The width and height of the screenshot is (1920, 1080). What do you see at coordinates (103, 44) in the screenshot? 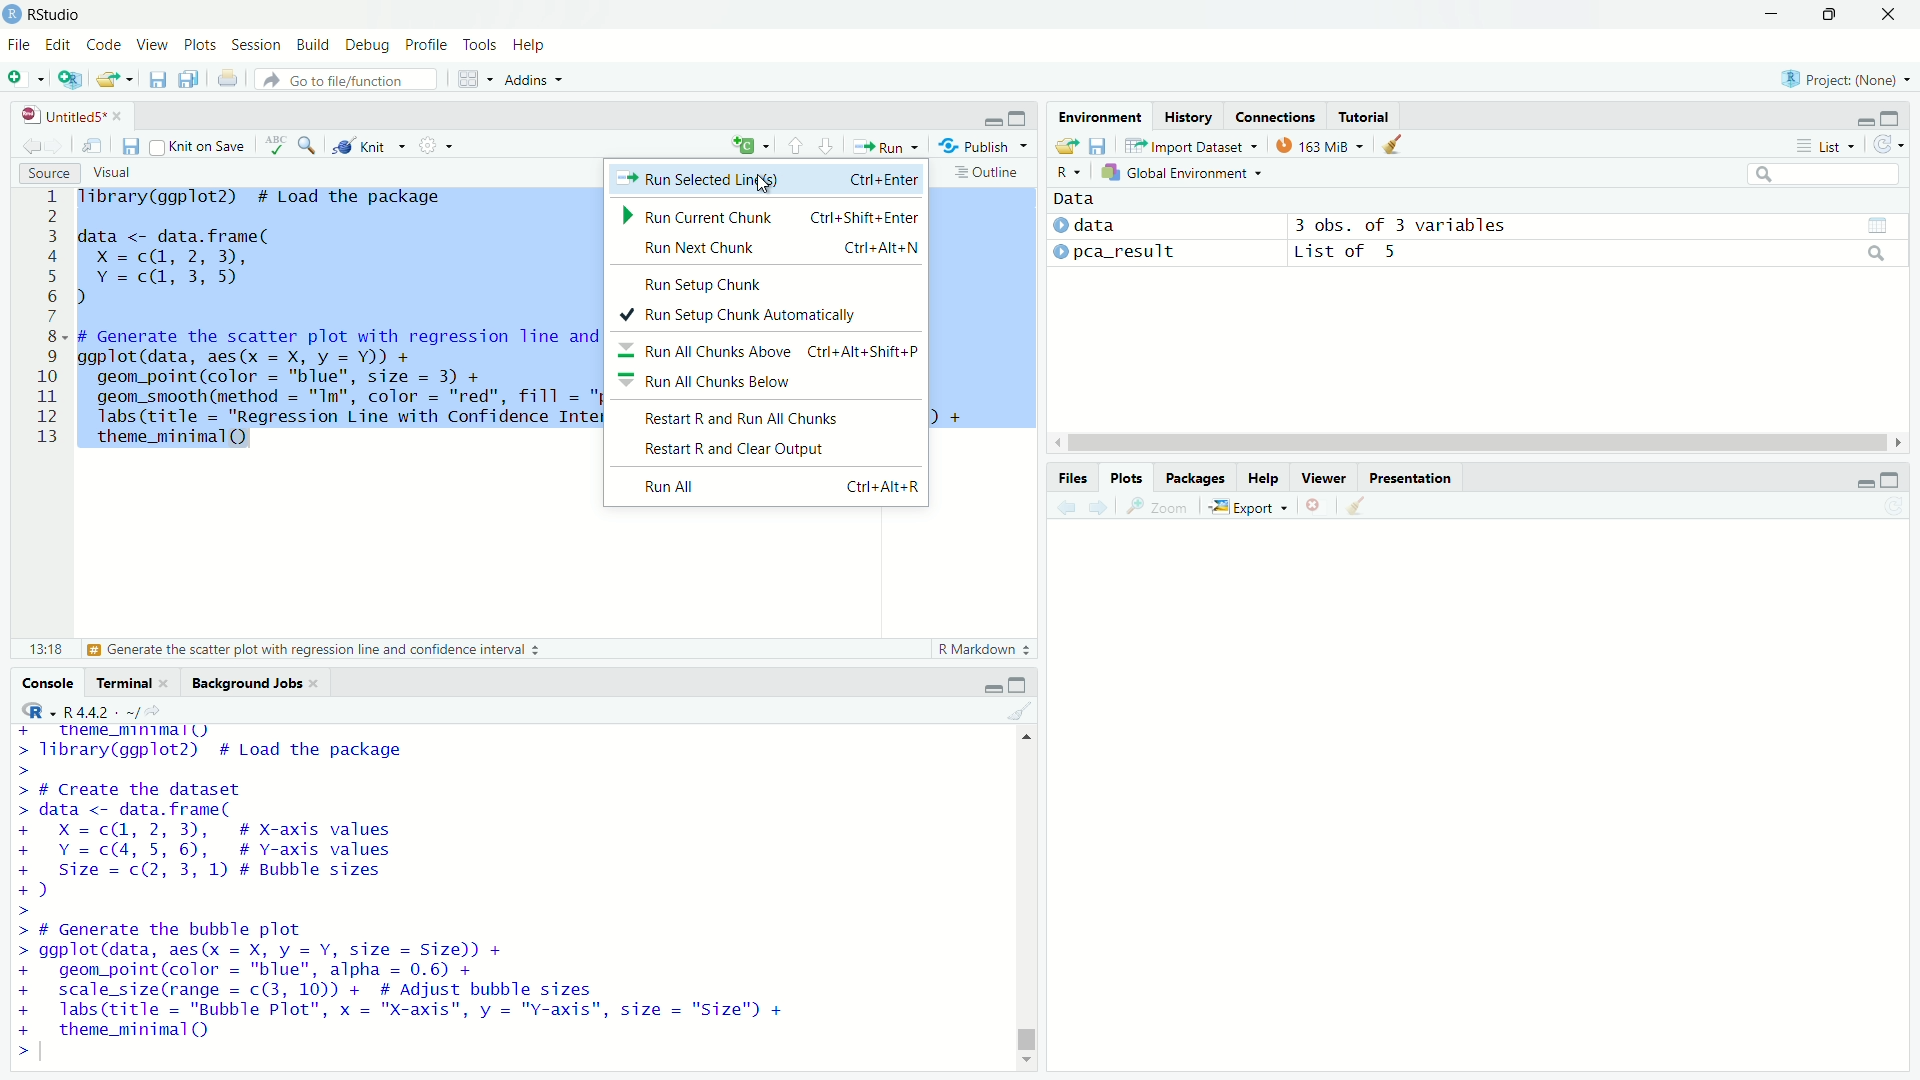
I see `Code` at bounding box center [103, 44].